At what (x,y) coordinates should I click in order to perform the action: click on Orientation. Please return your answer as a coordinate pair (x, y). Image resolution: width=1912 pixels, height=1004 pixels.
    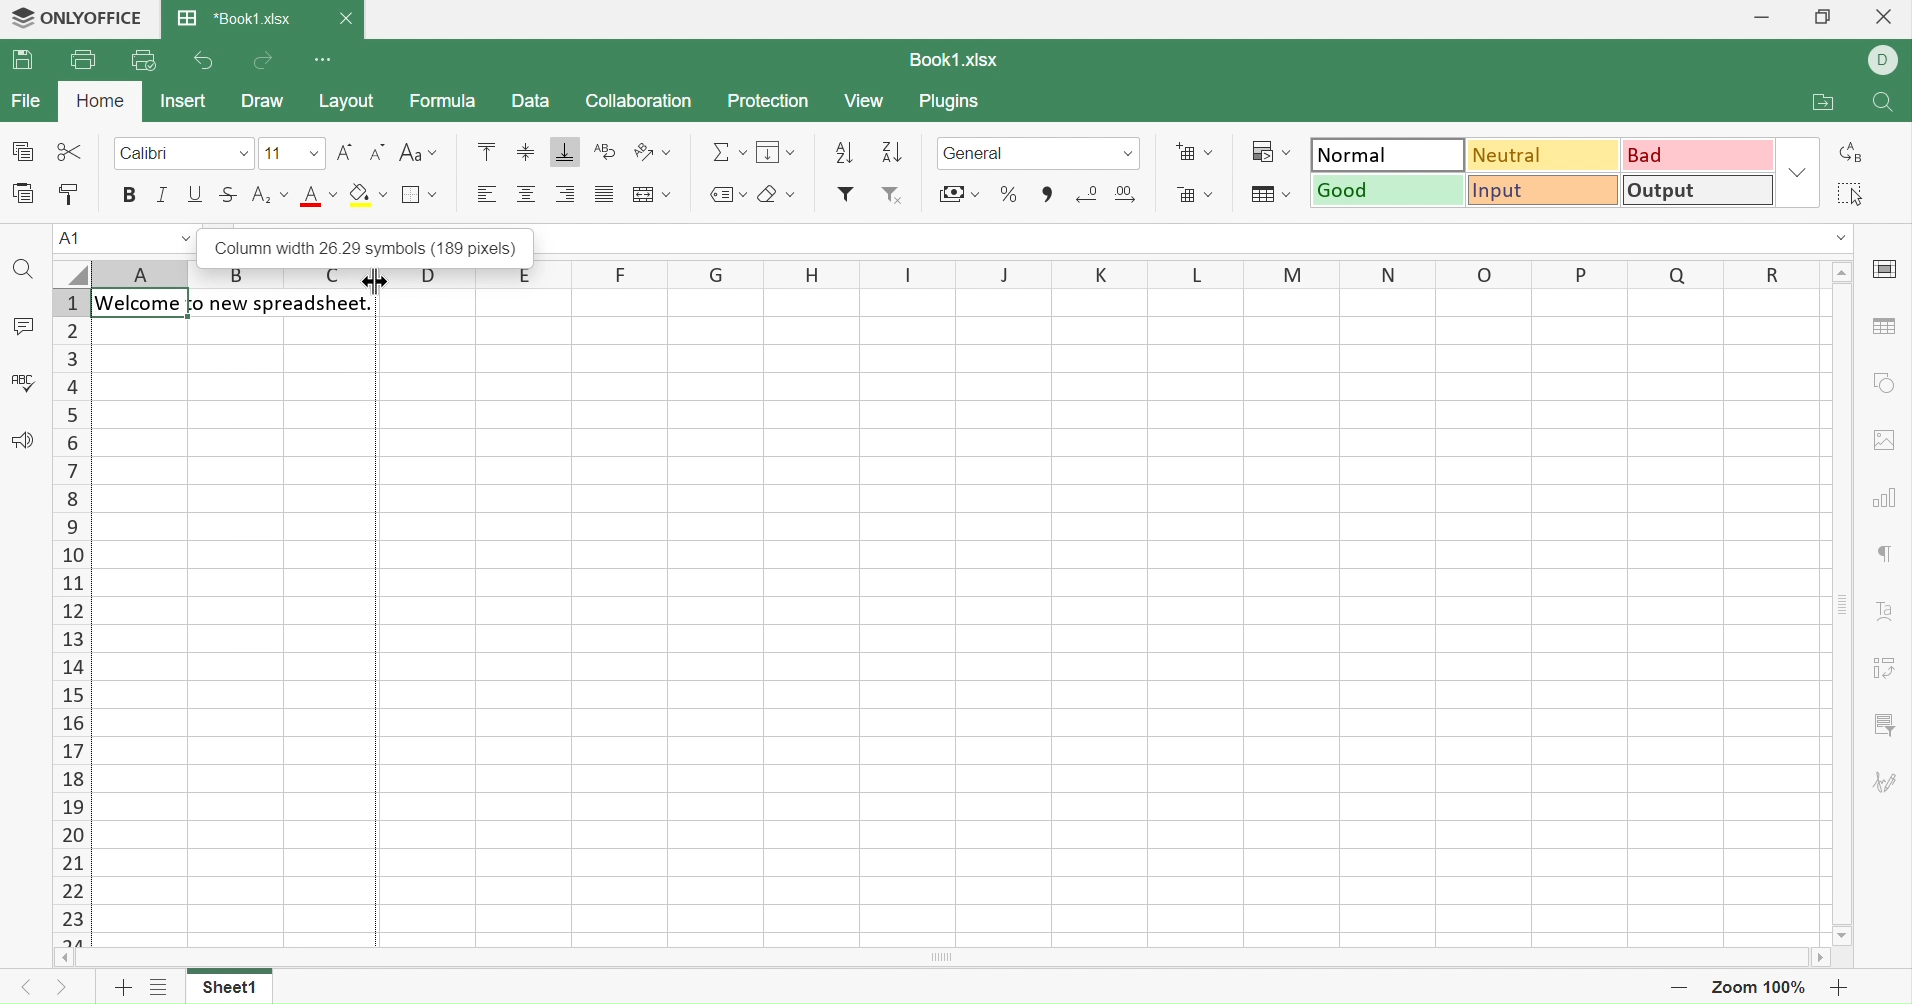
    Looking at the image, I should click on (654, 152).